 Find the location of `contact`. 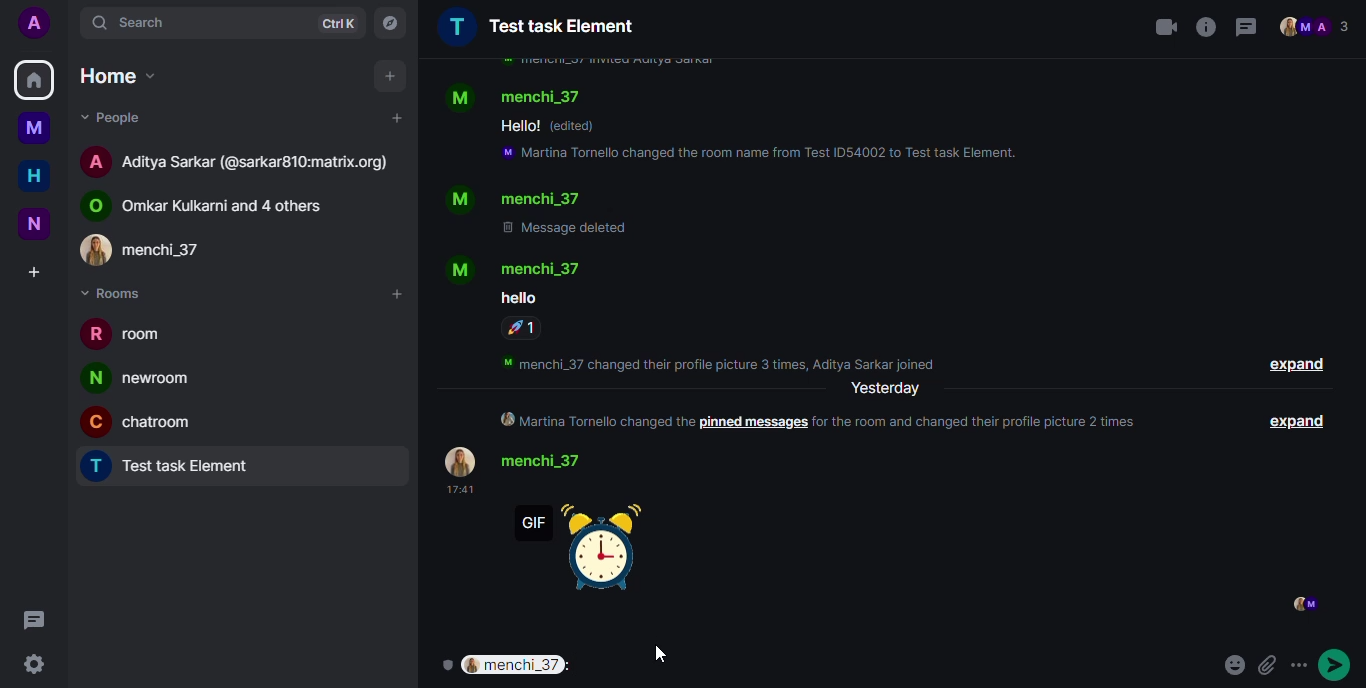

contact is located at coordinates (515, 199).